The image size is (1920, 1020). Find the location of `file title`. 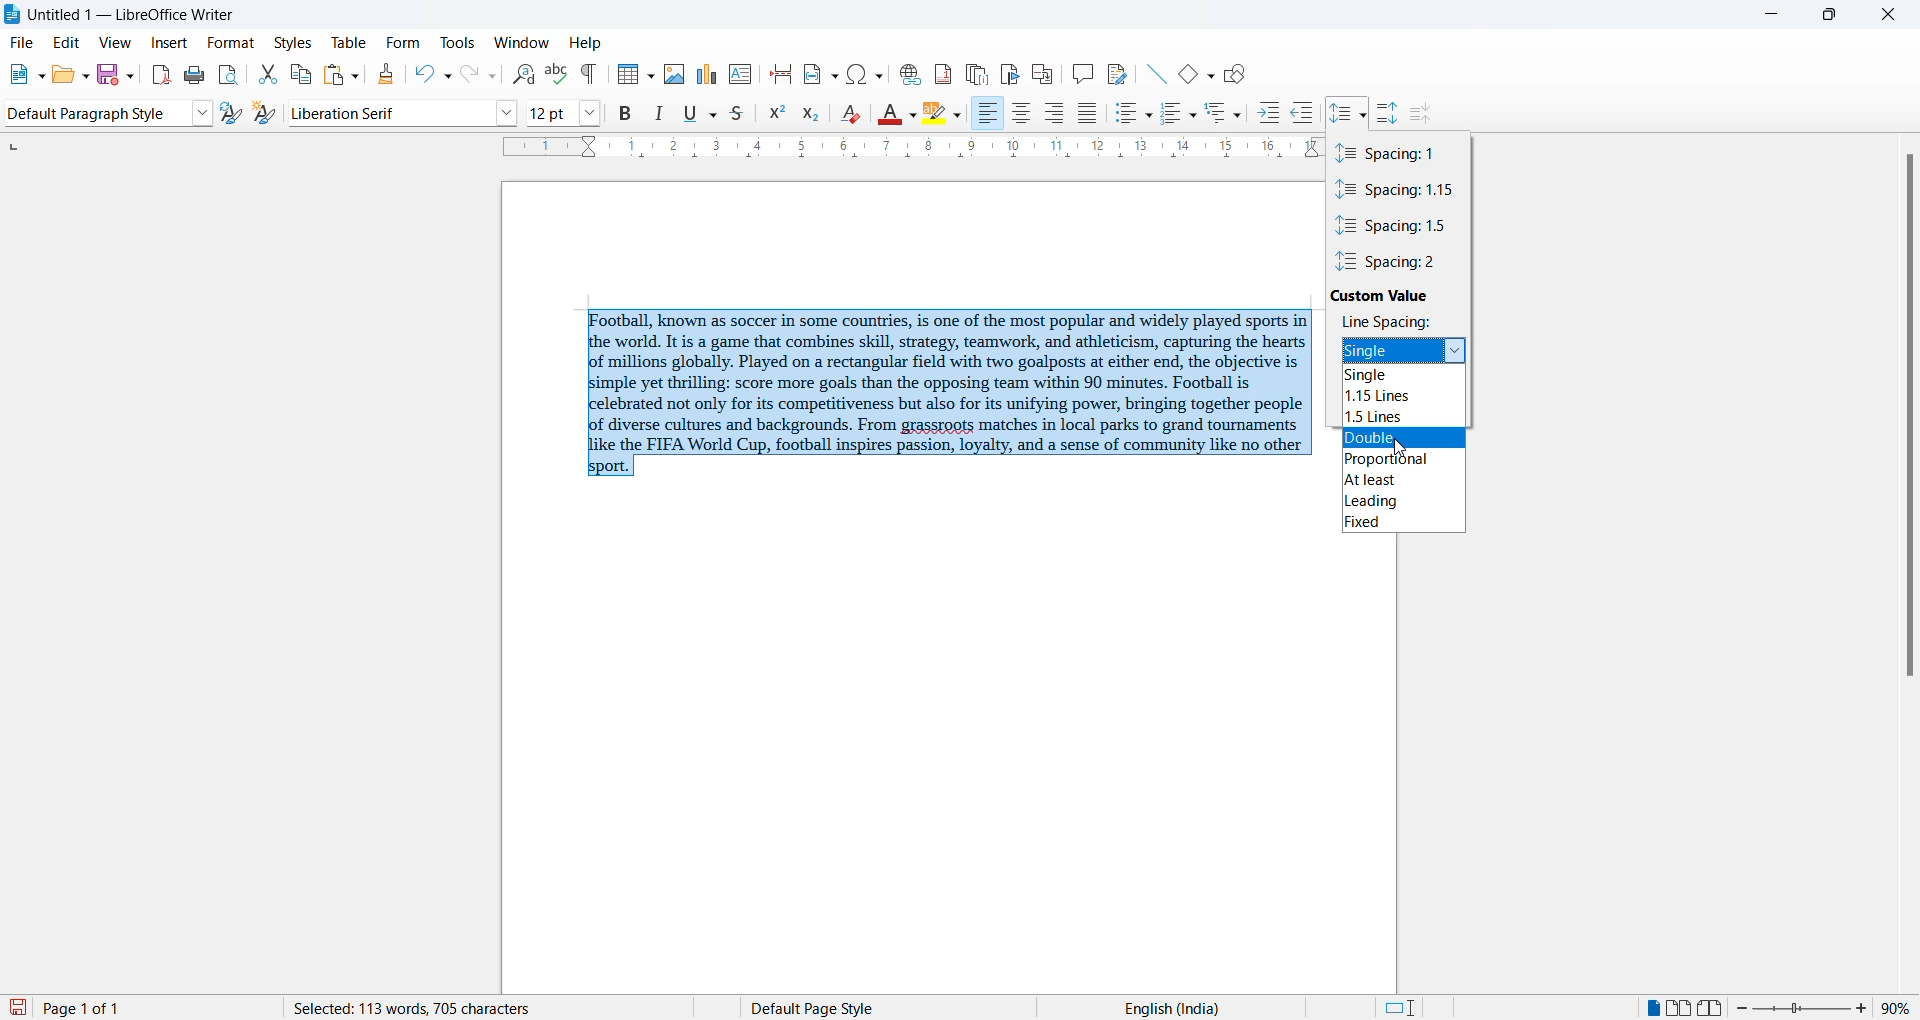

file title is located at coordinates (129, 17).